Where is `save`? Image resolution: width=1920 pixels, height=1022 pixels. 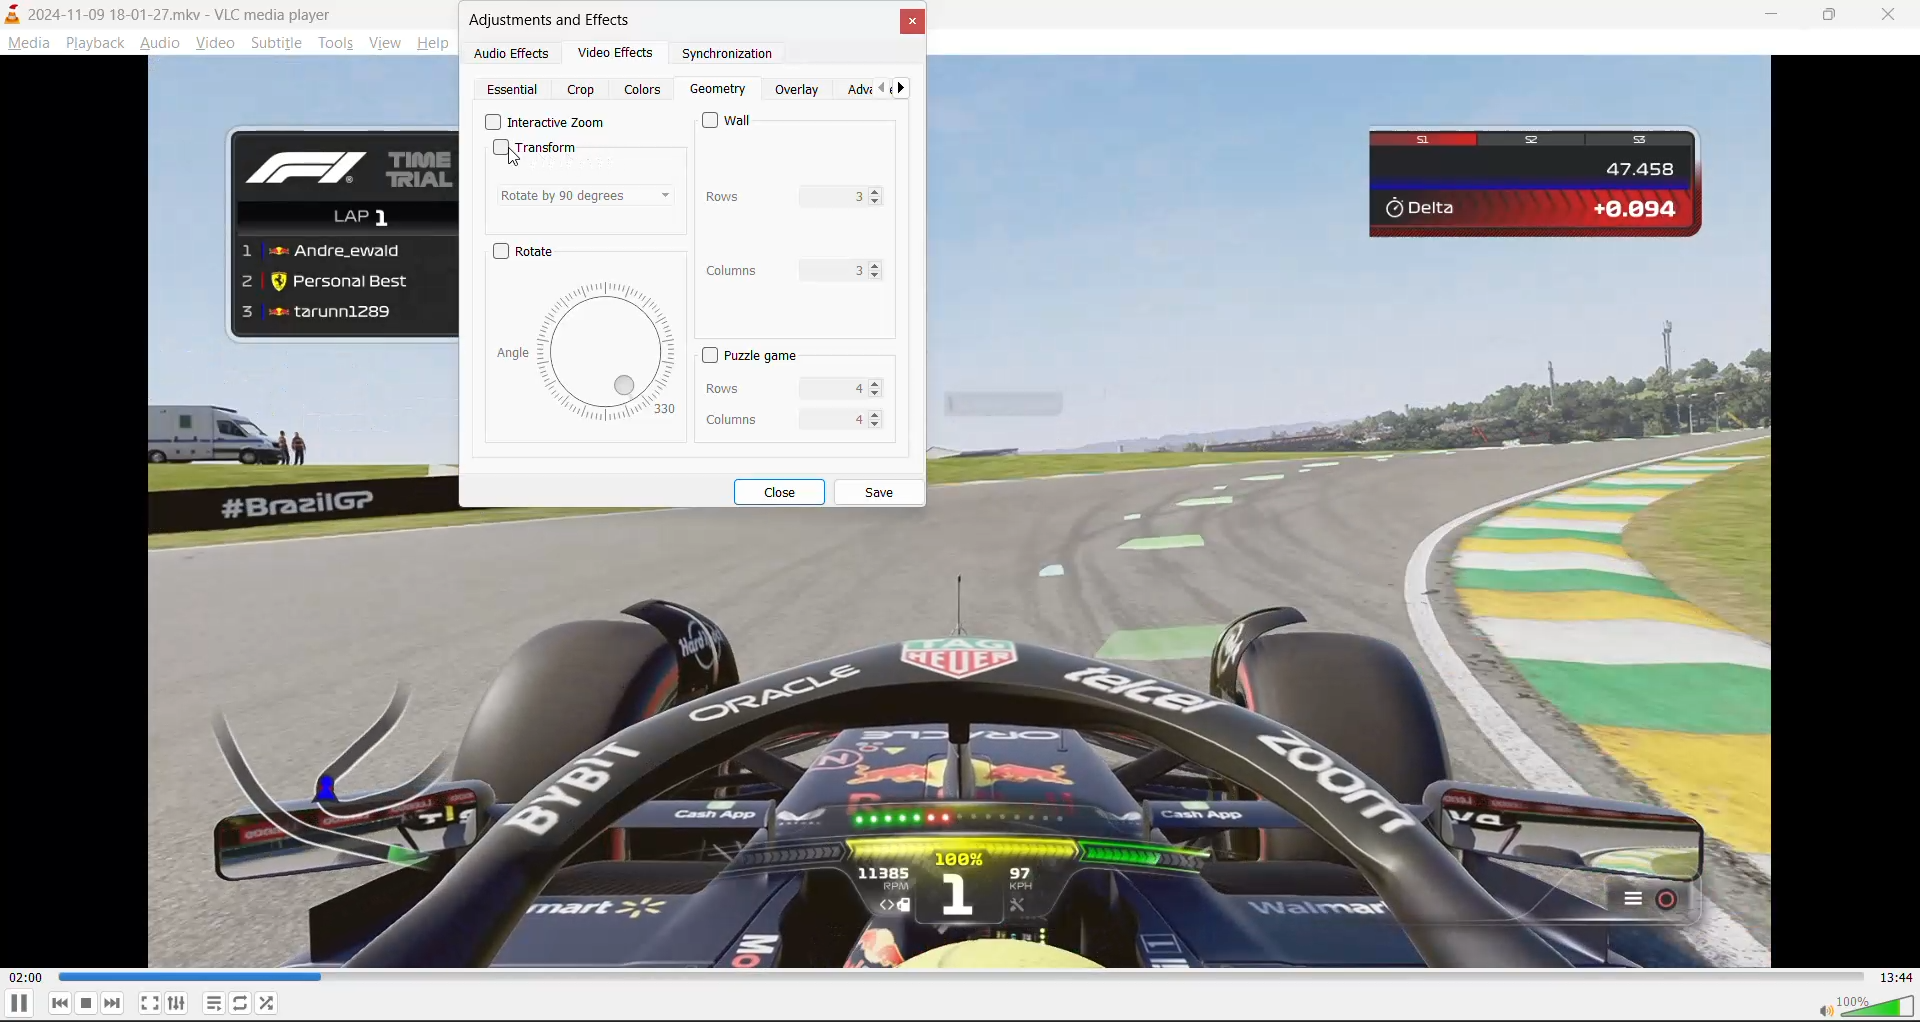
save is located at coordinates (881, 494).